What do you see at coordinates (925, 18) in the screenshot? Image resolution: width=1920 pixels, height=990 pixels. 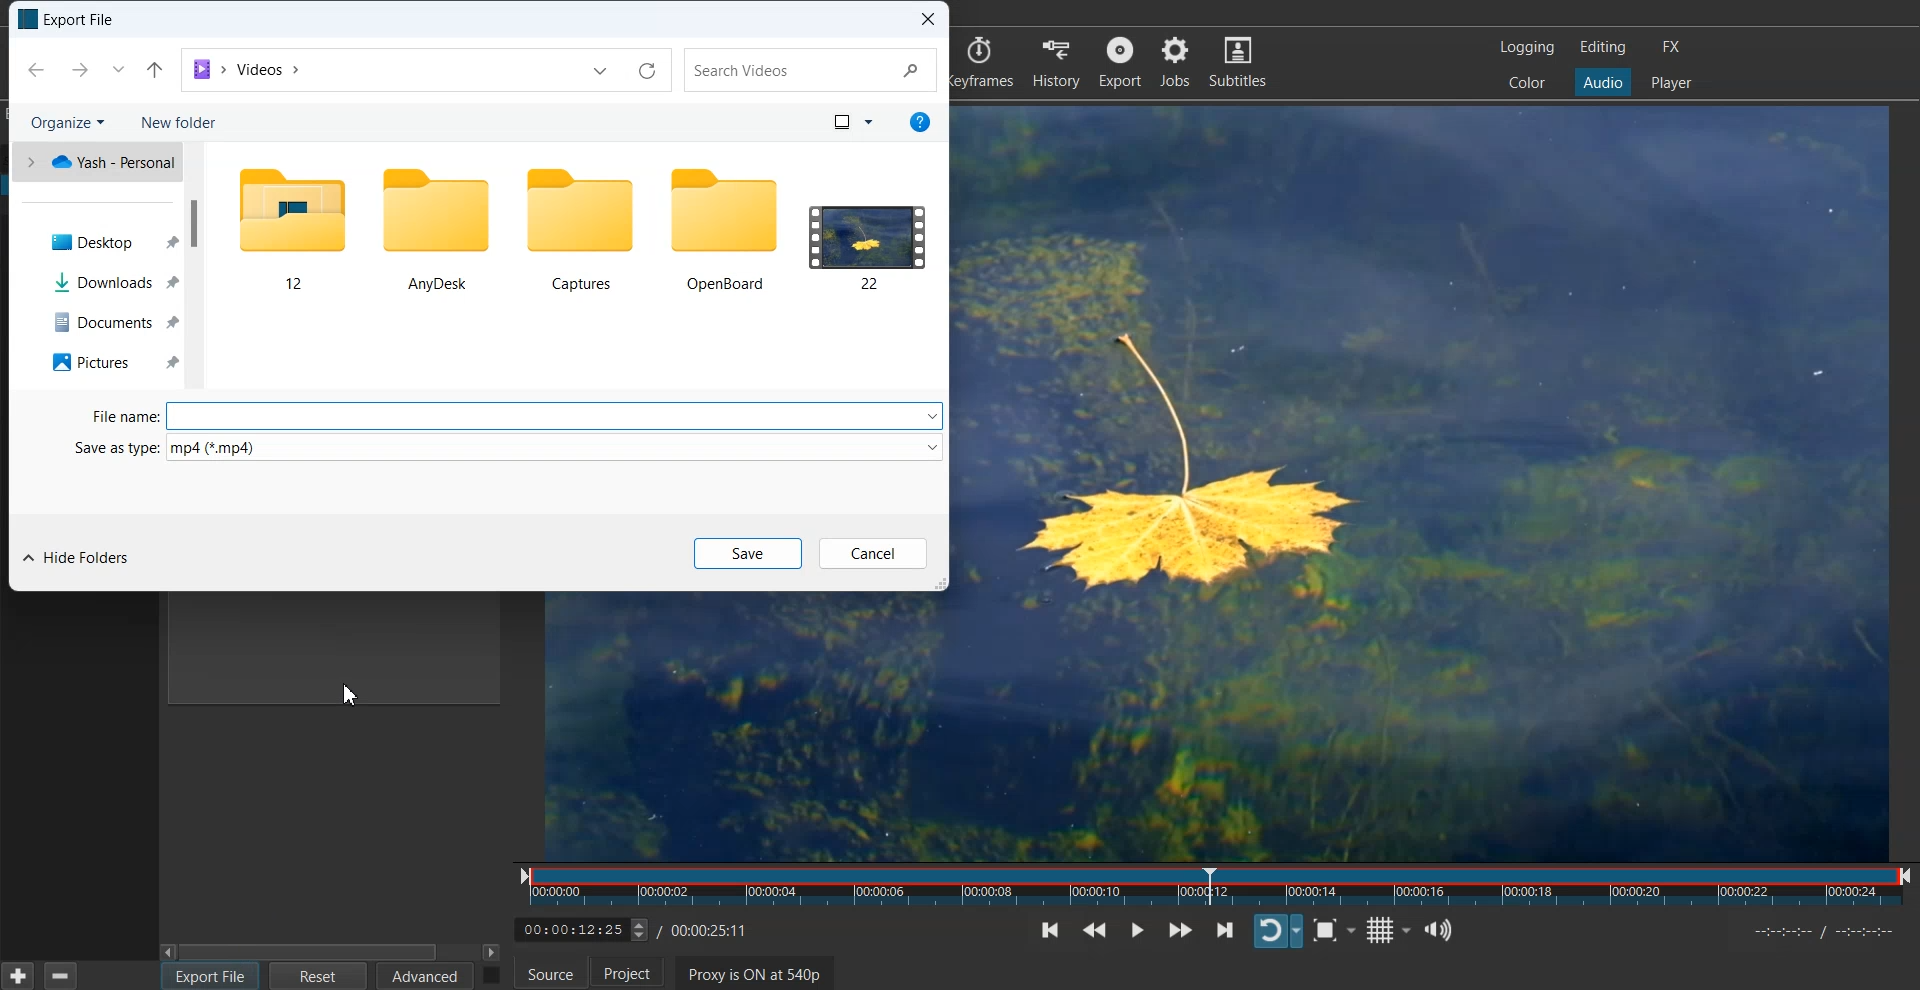 I see `Close` at bounding box center [925, 18].